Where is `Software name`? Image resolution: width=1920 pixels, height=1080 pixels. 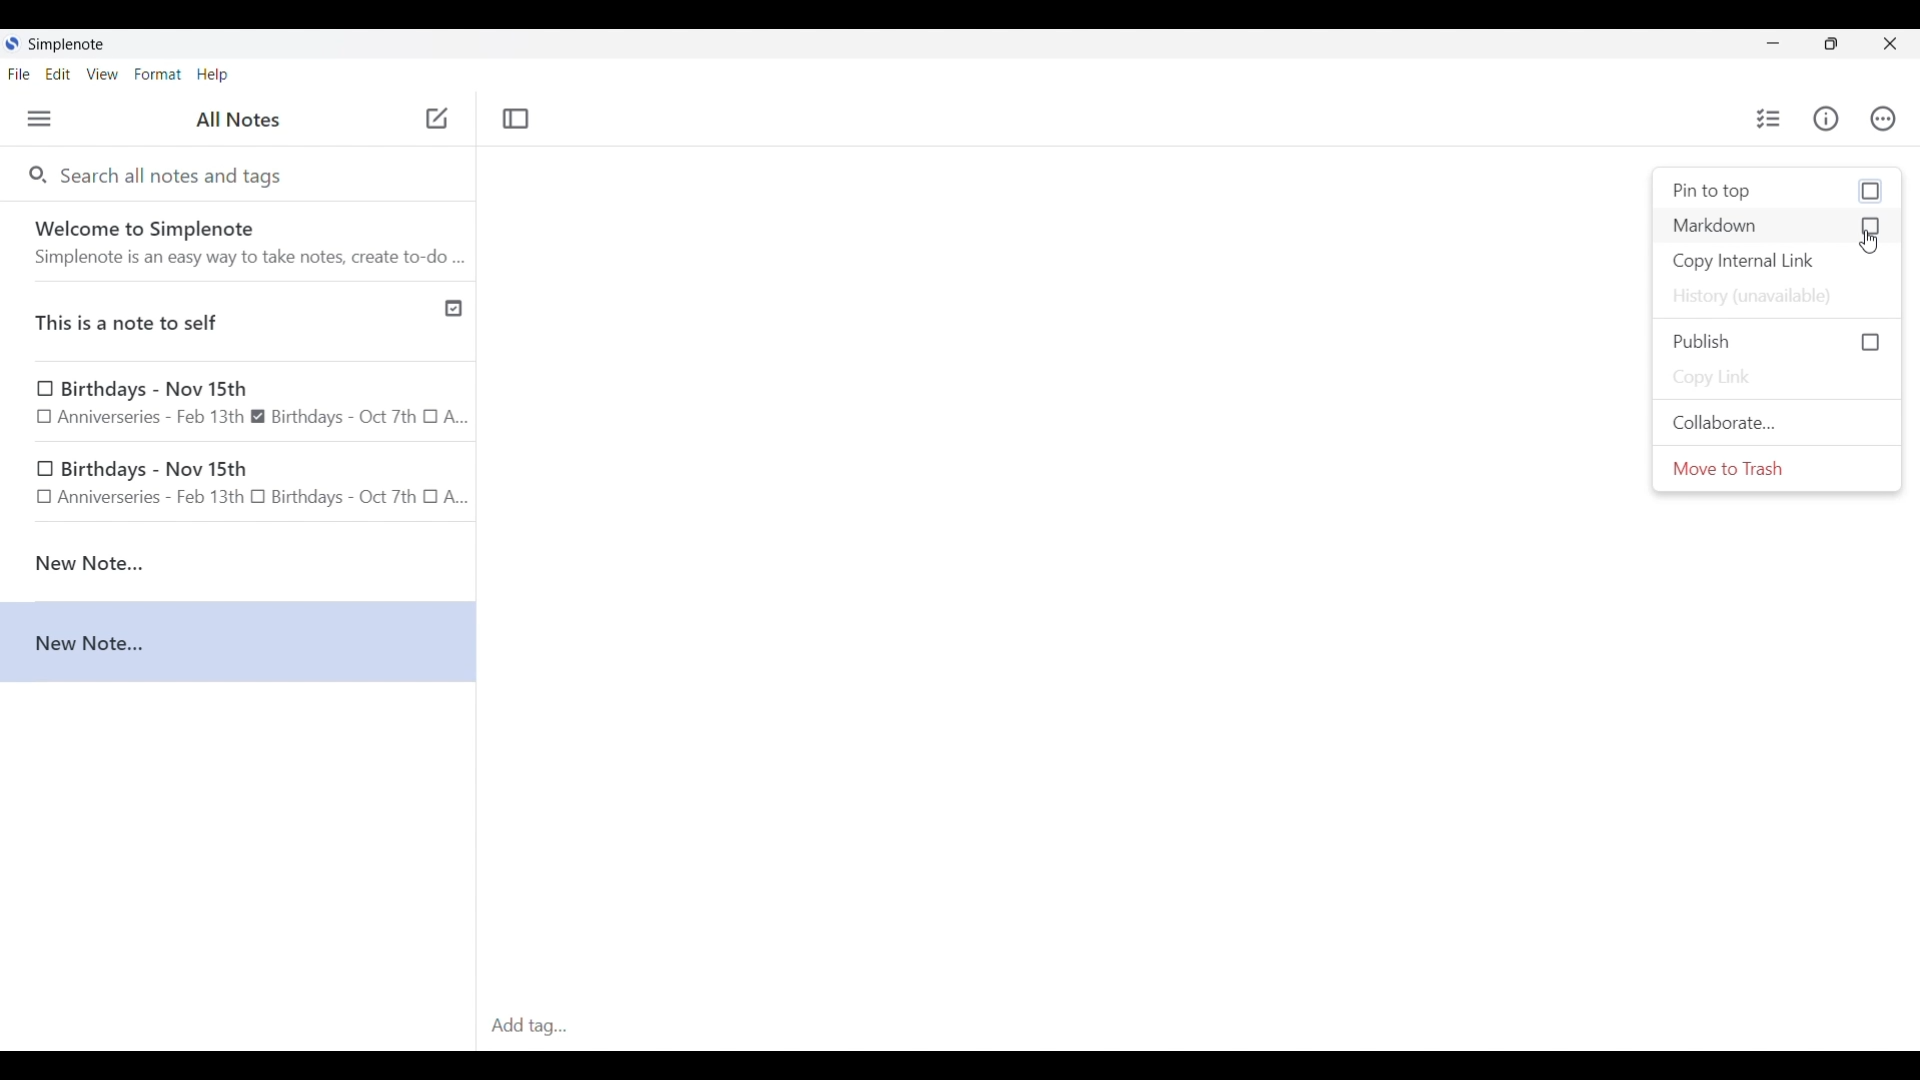 Software name is located at coordinates (68, 45).